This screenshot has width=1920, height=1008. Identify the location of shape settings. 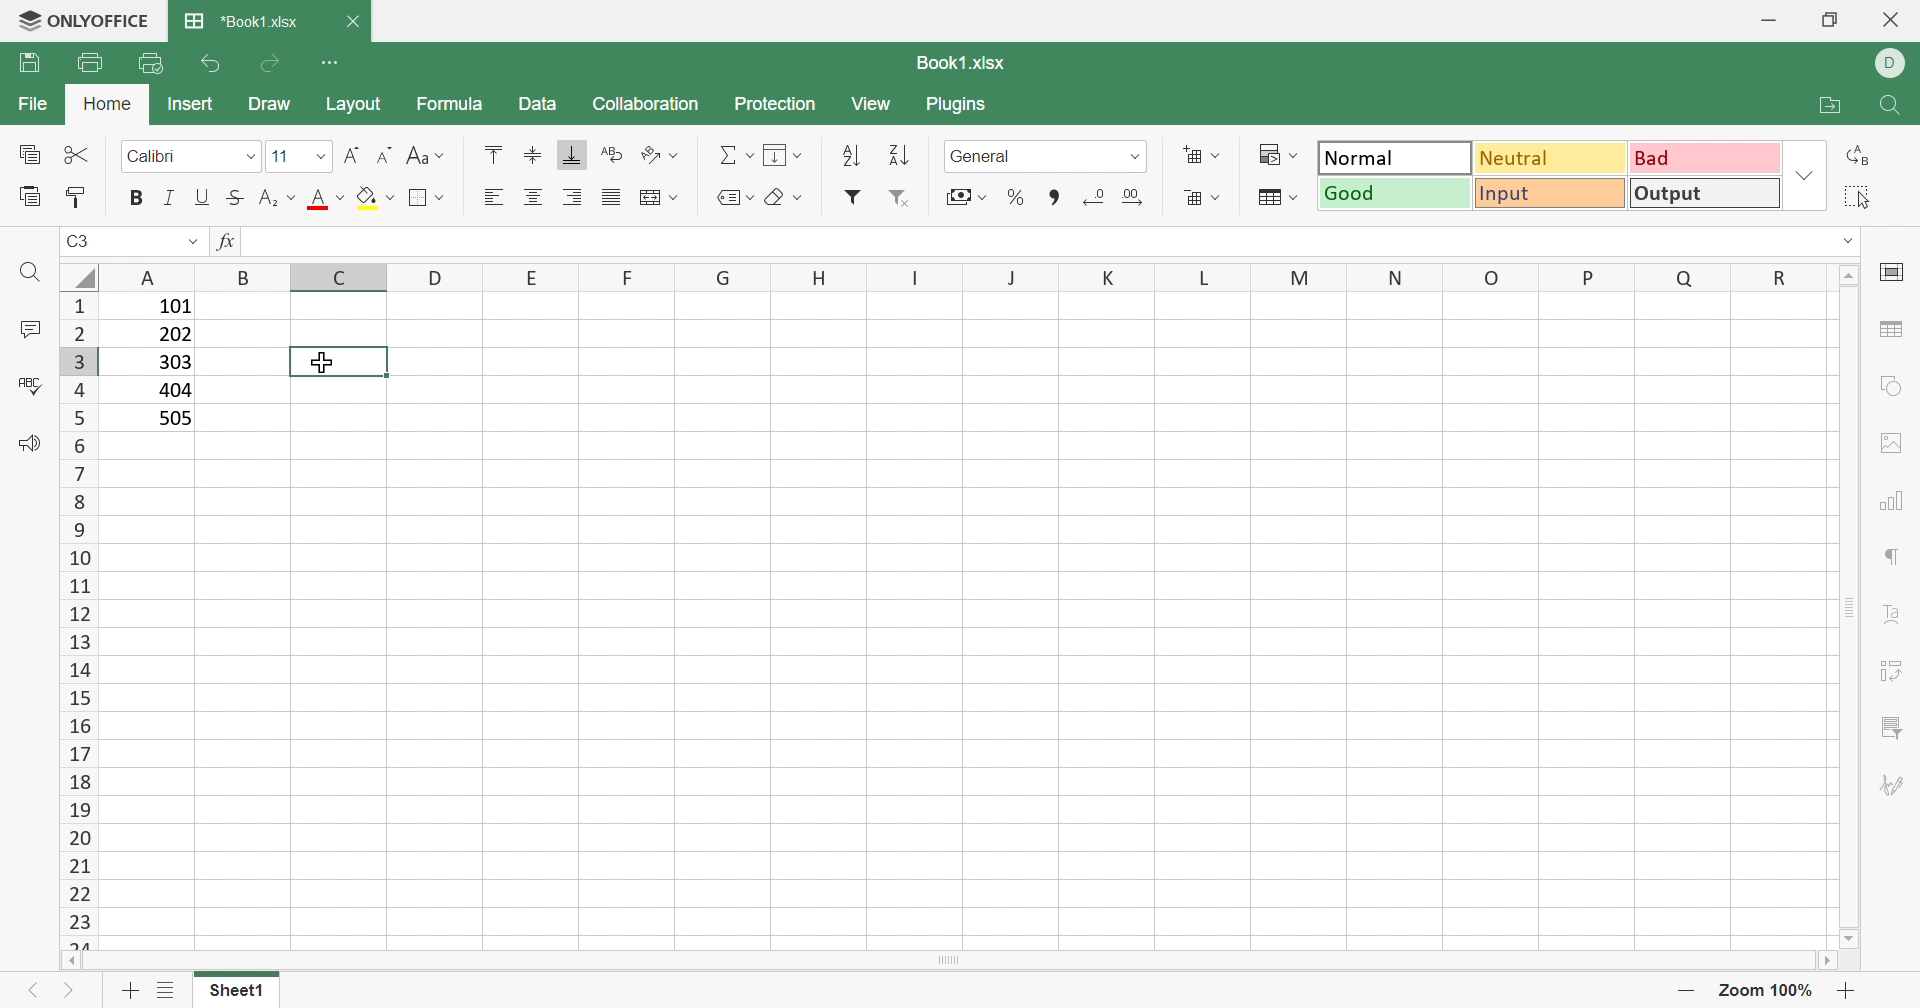
(1893, 384).